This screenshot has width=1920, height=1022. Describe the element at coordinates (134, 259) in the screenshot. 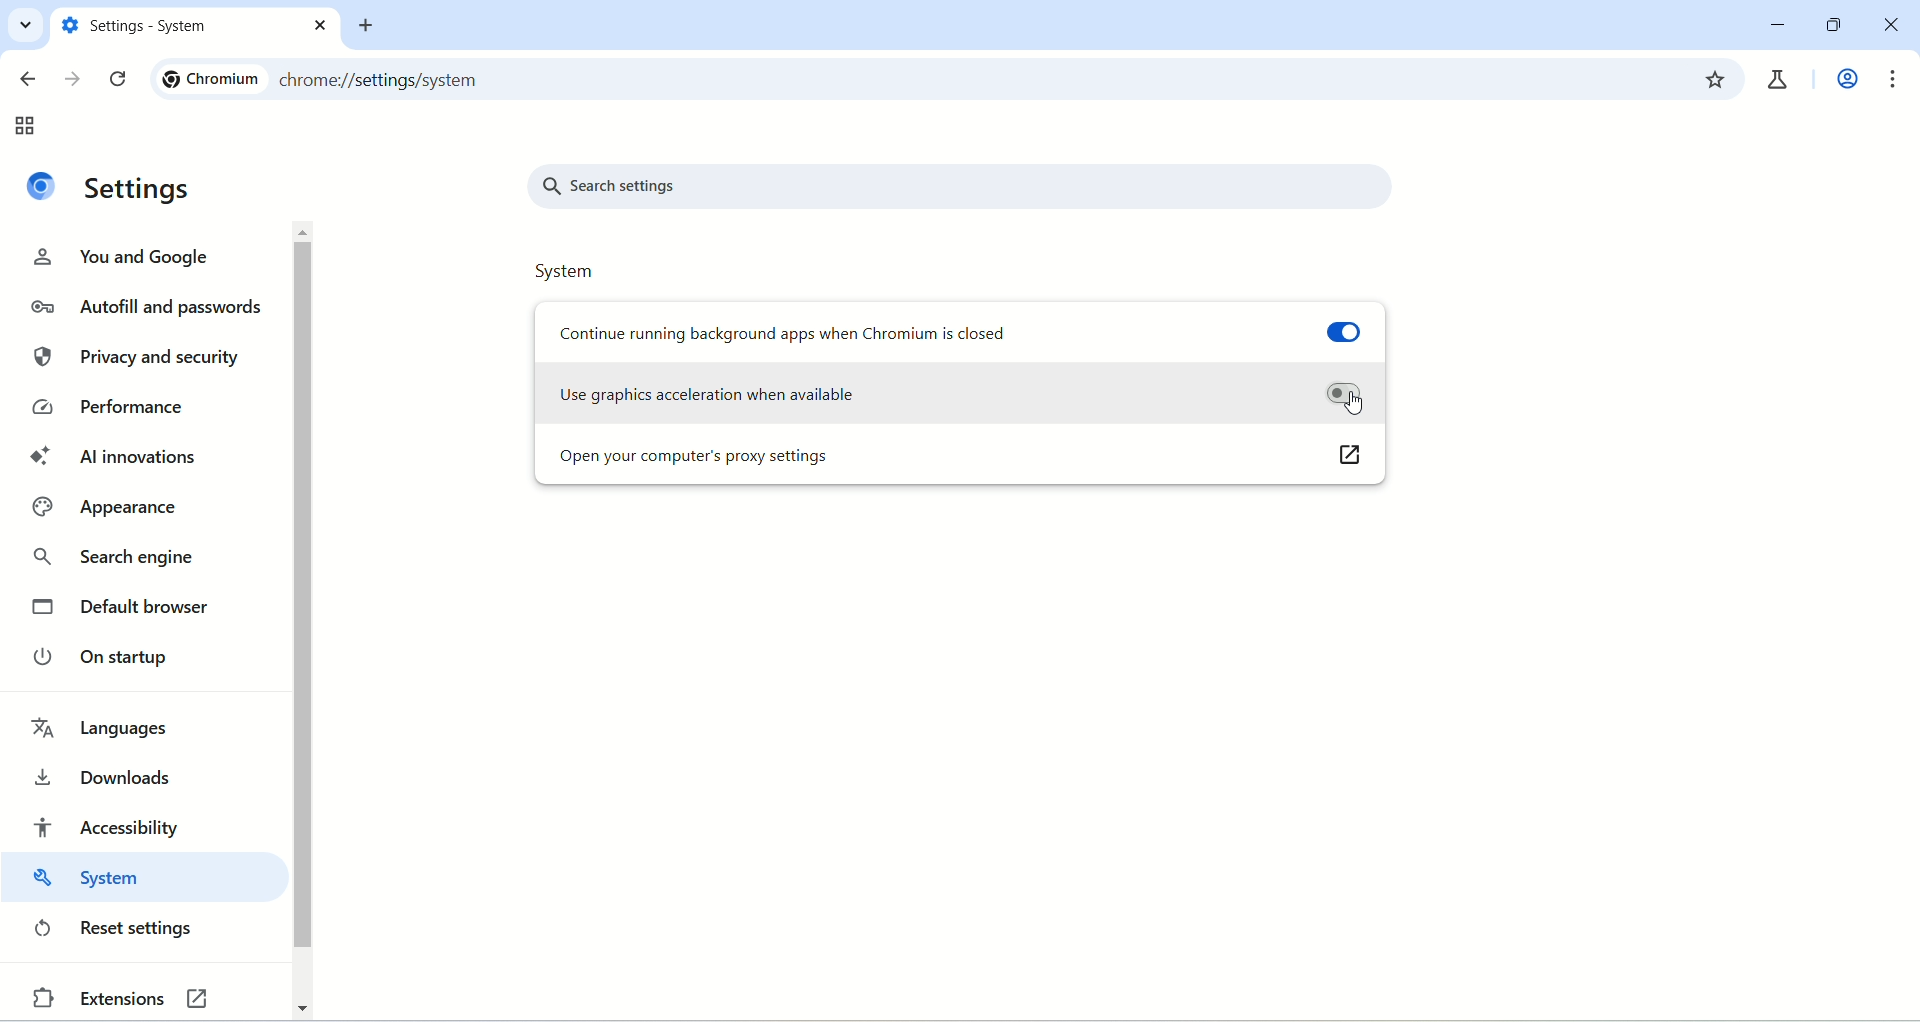

I see `you and google` at that location.